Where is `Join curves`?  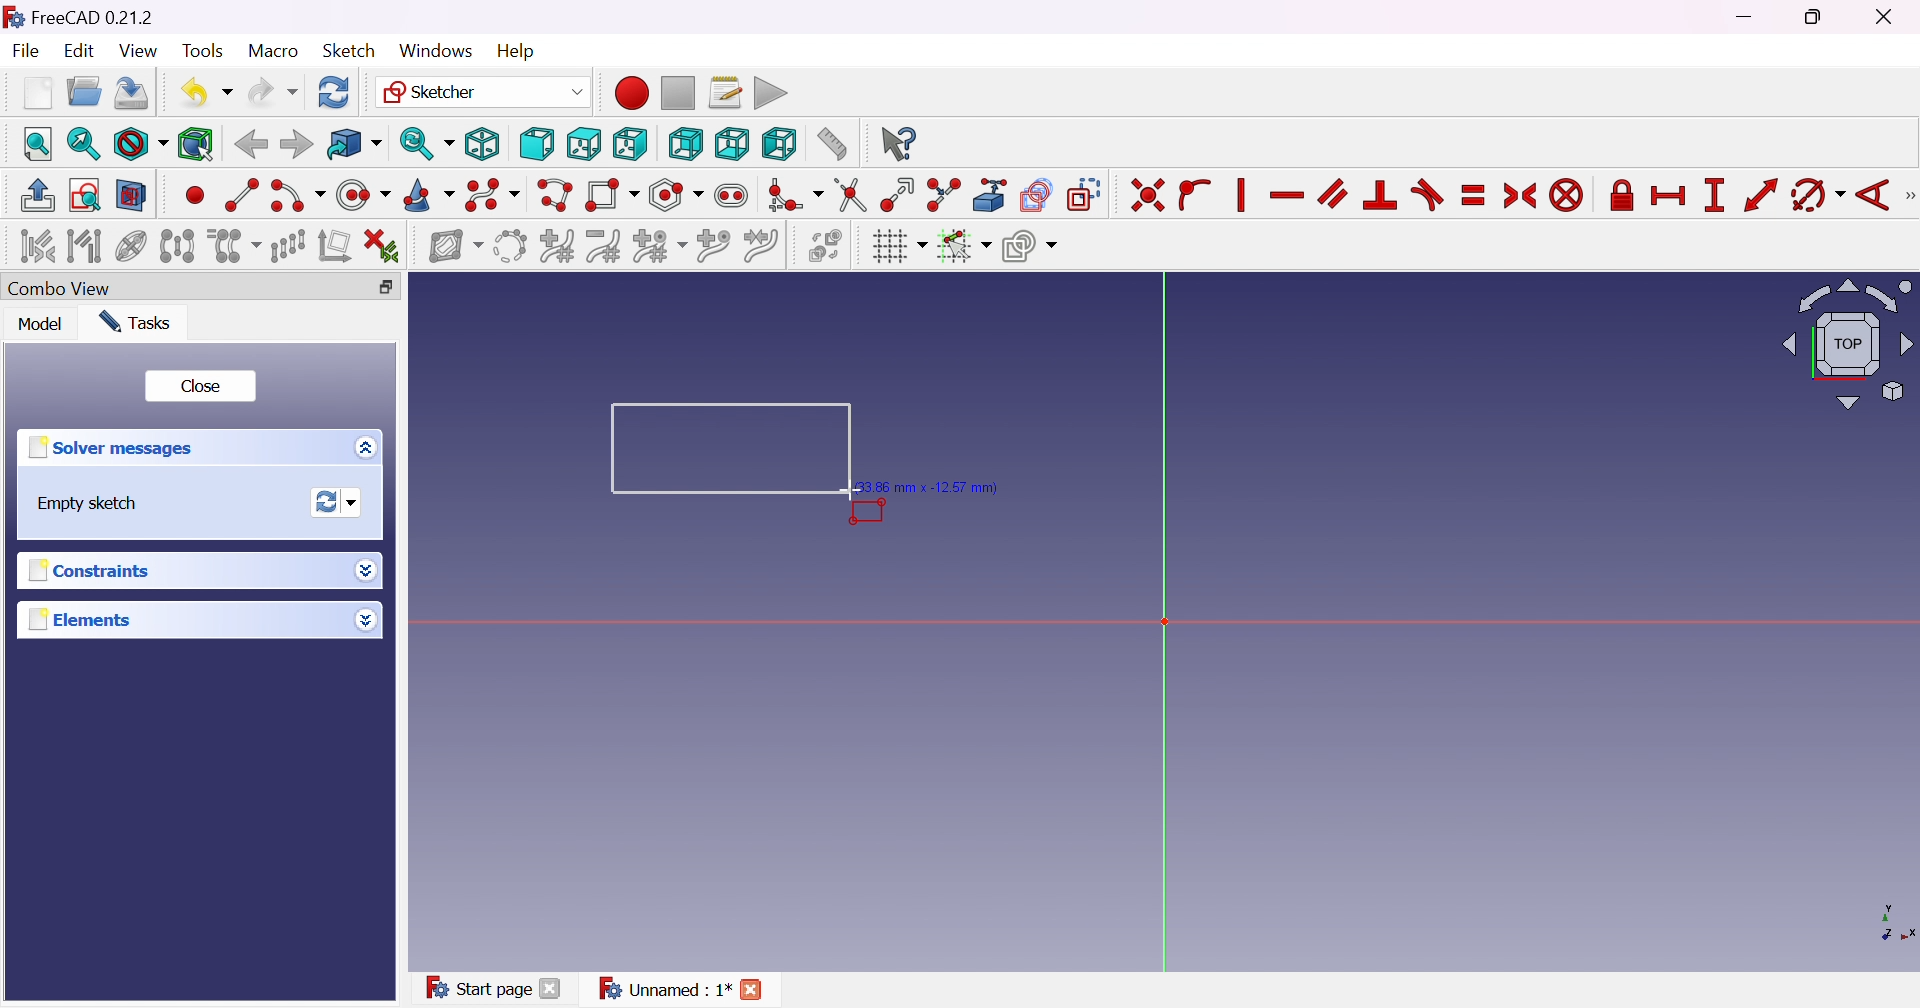 Join curves is located at coordinates (760, 246).